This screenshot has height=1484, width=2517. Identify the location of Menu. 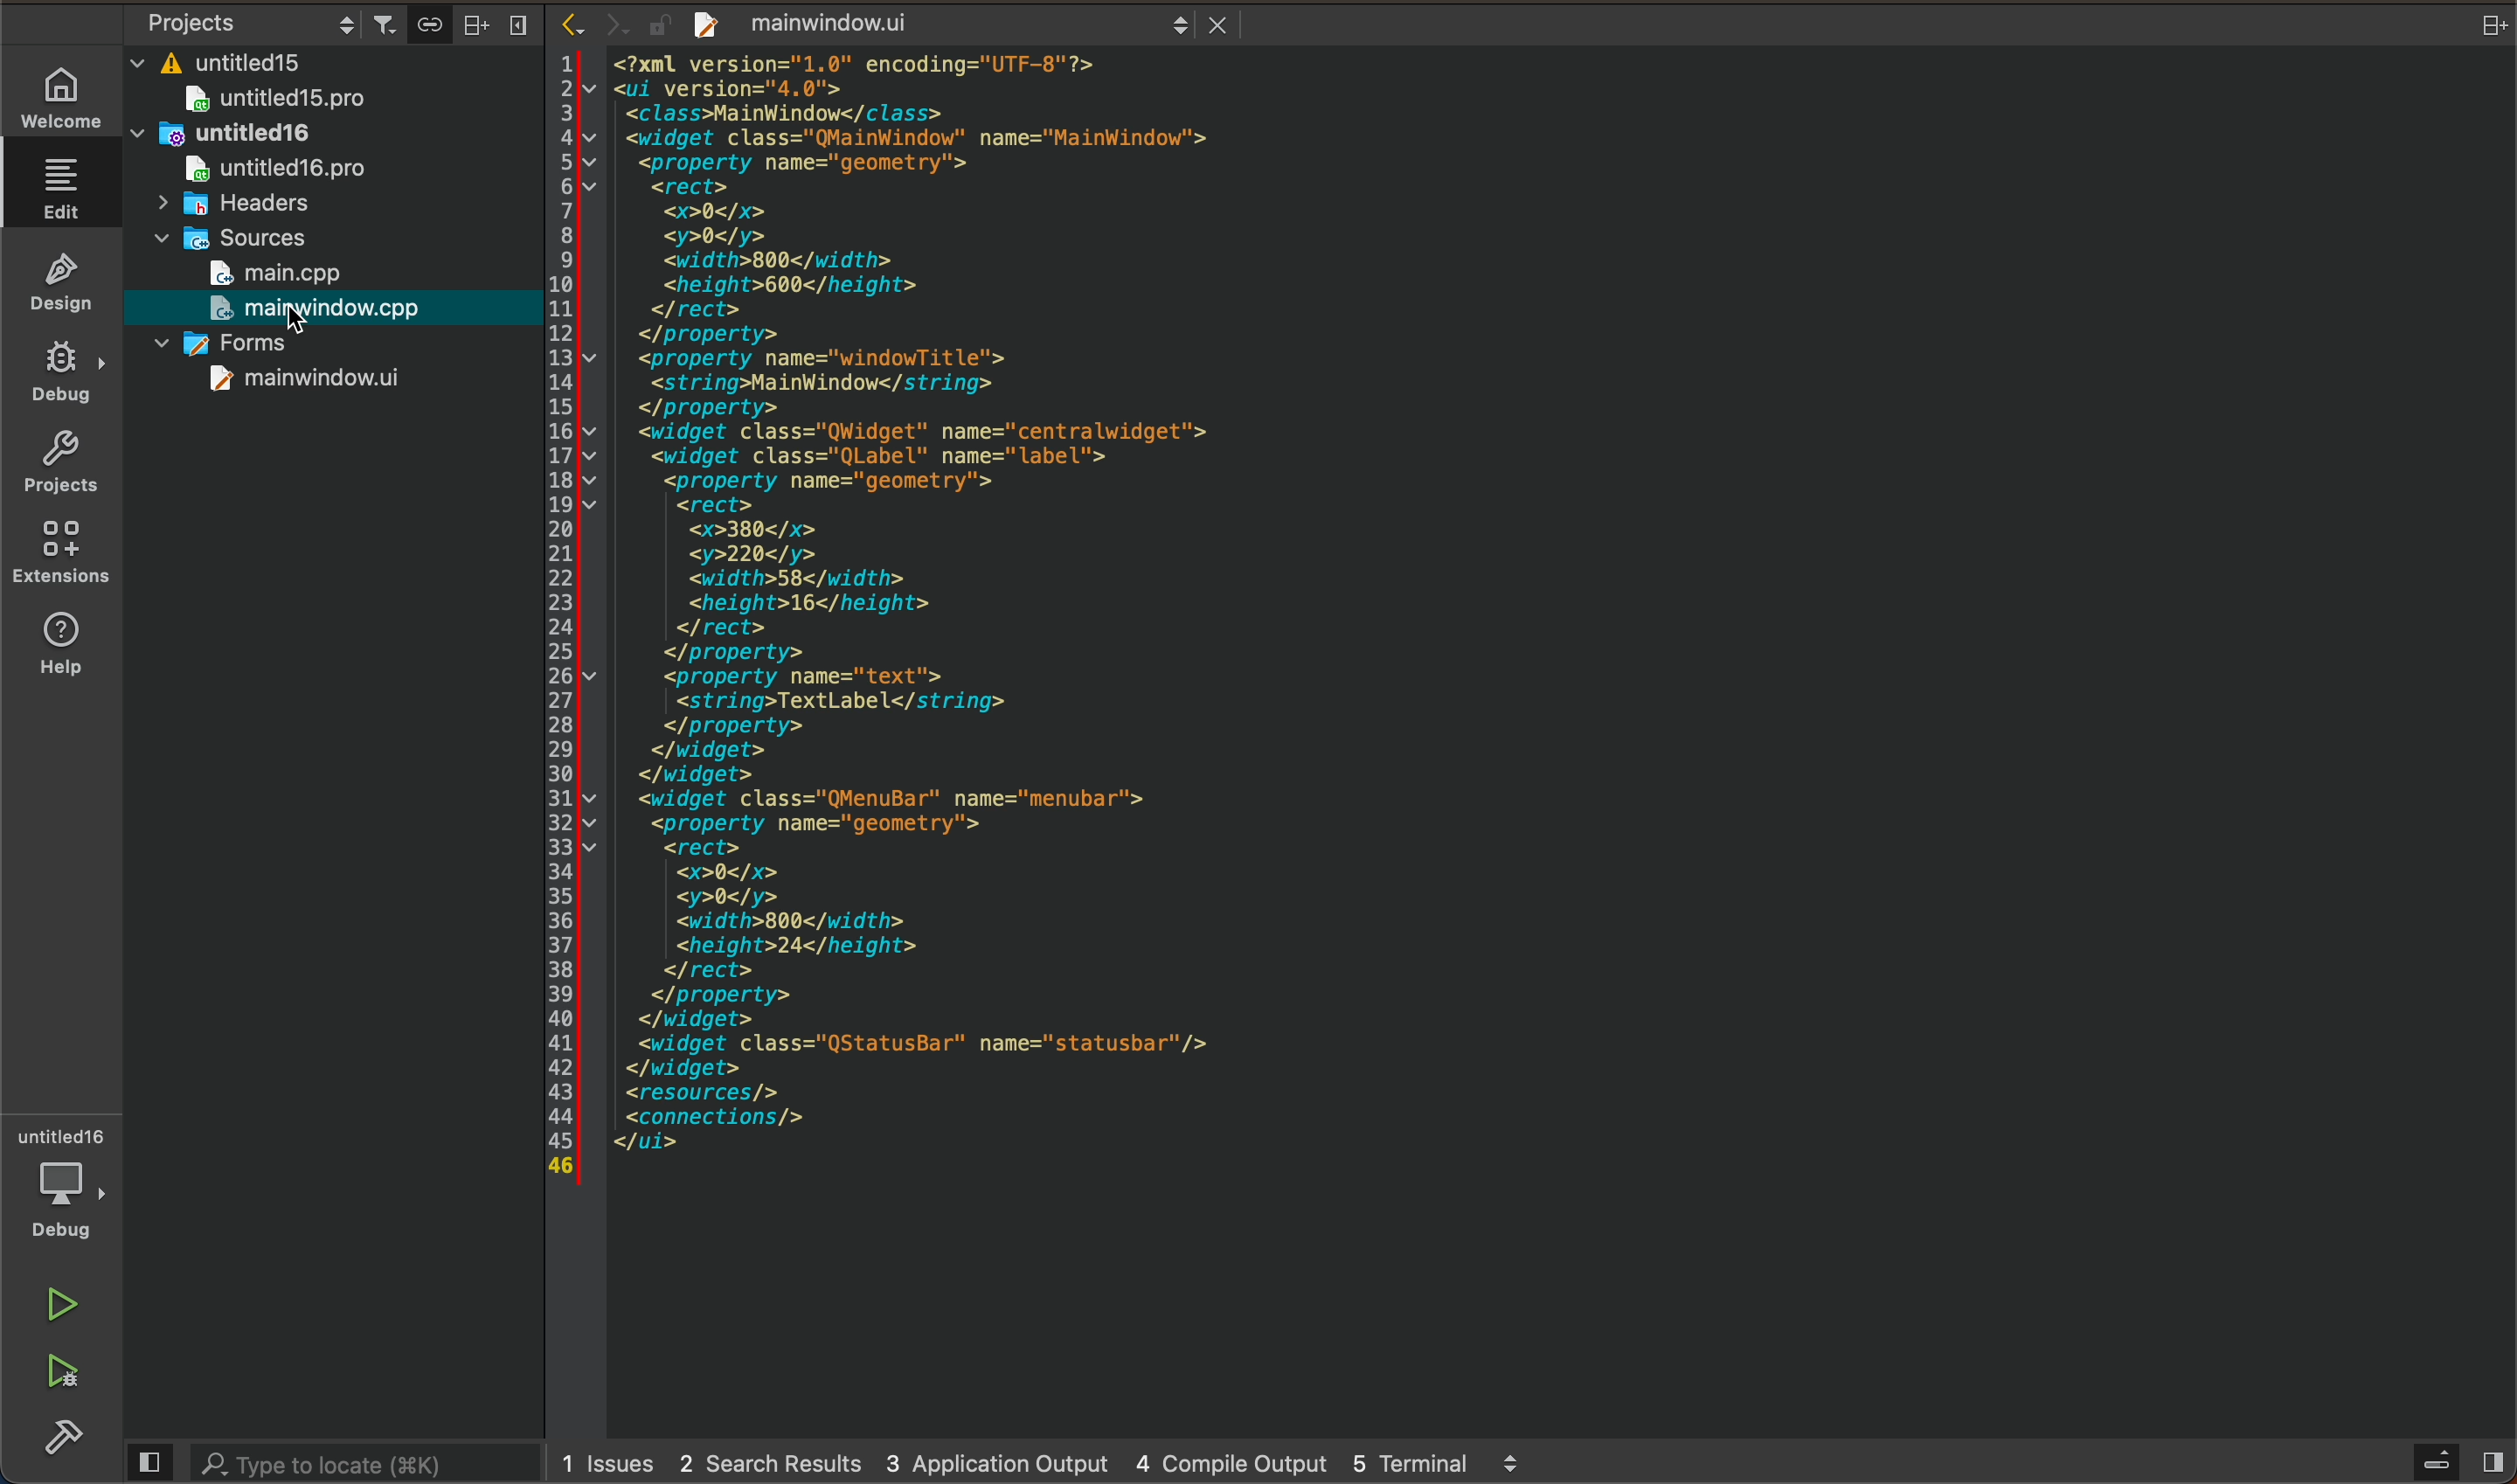
(516, 24).